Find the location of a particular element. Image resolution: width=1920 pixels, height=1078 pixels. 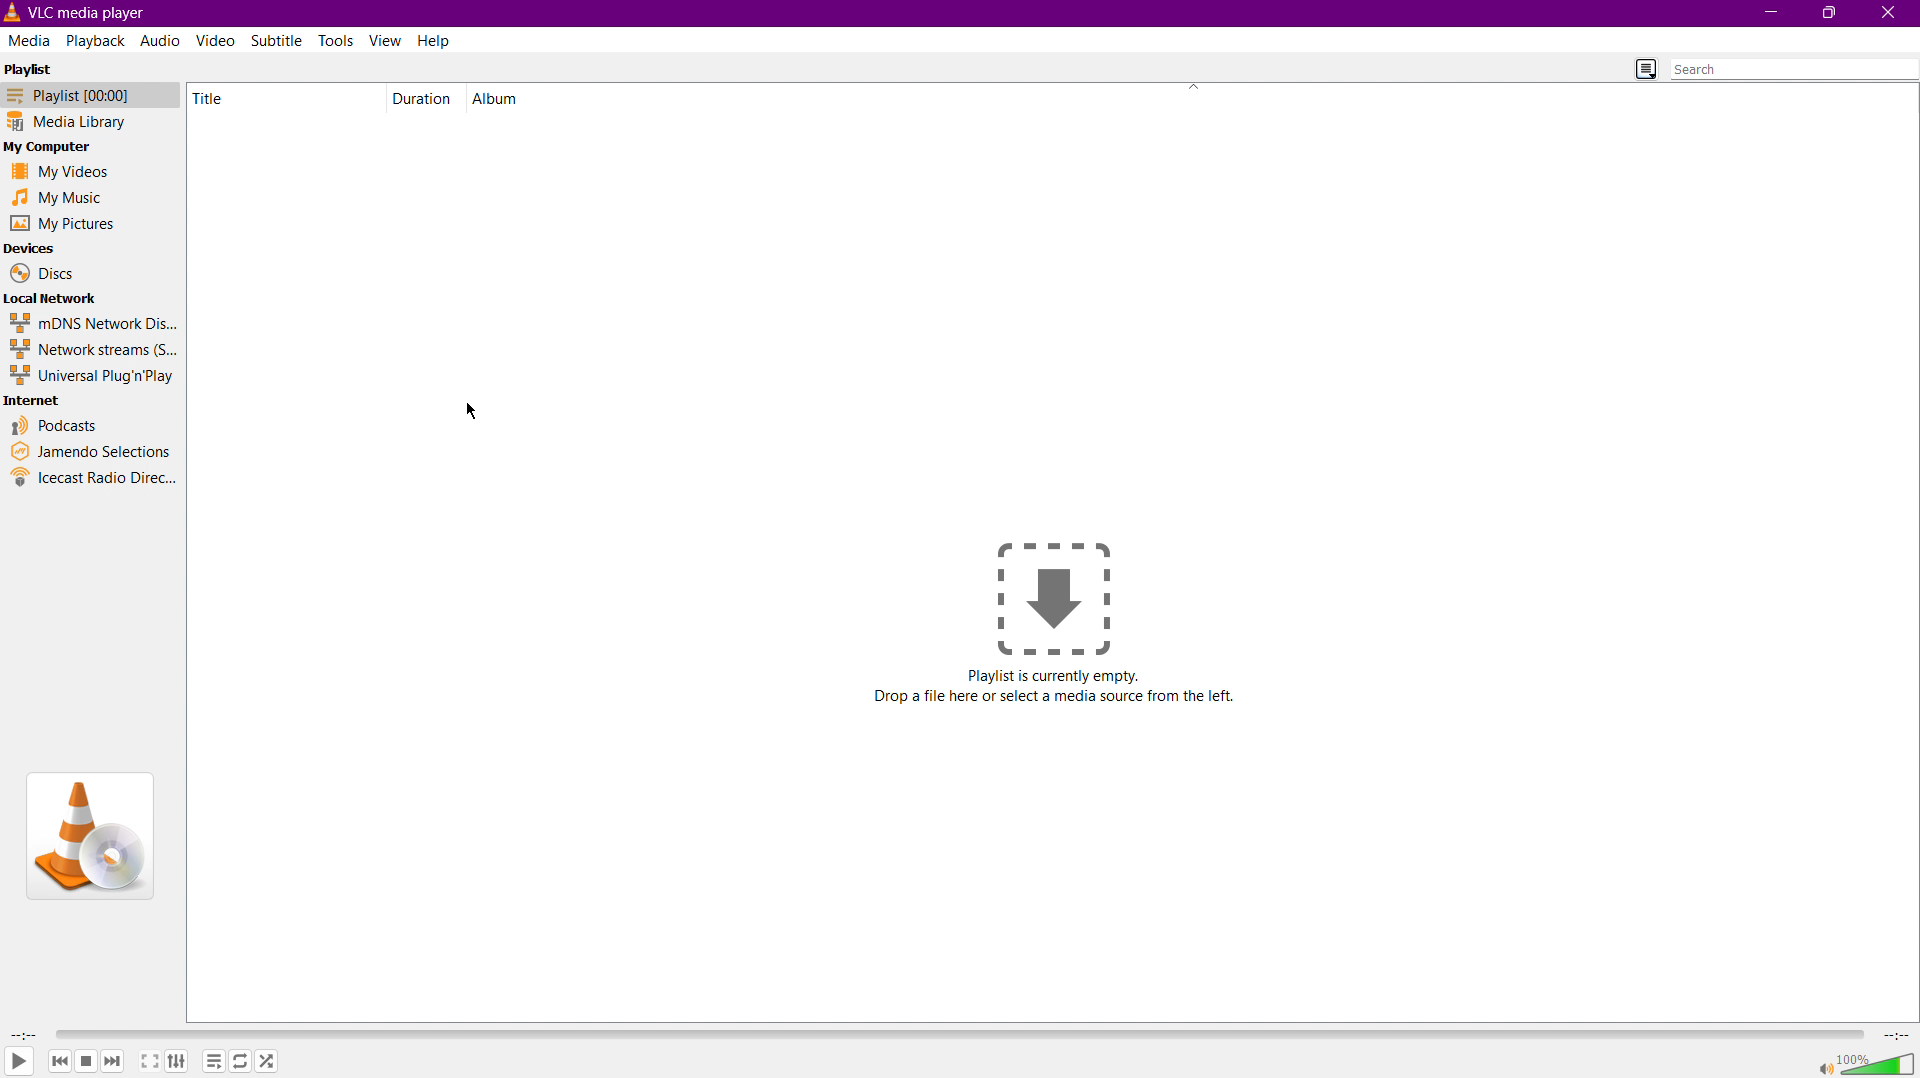

Playlist is located at coordinates (91, 94).